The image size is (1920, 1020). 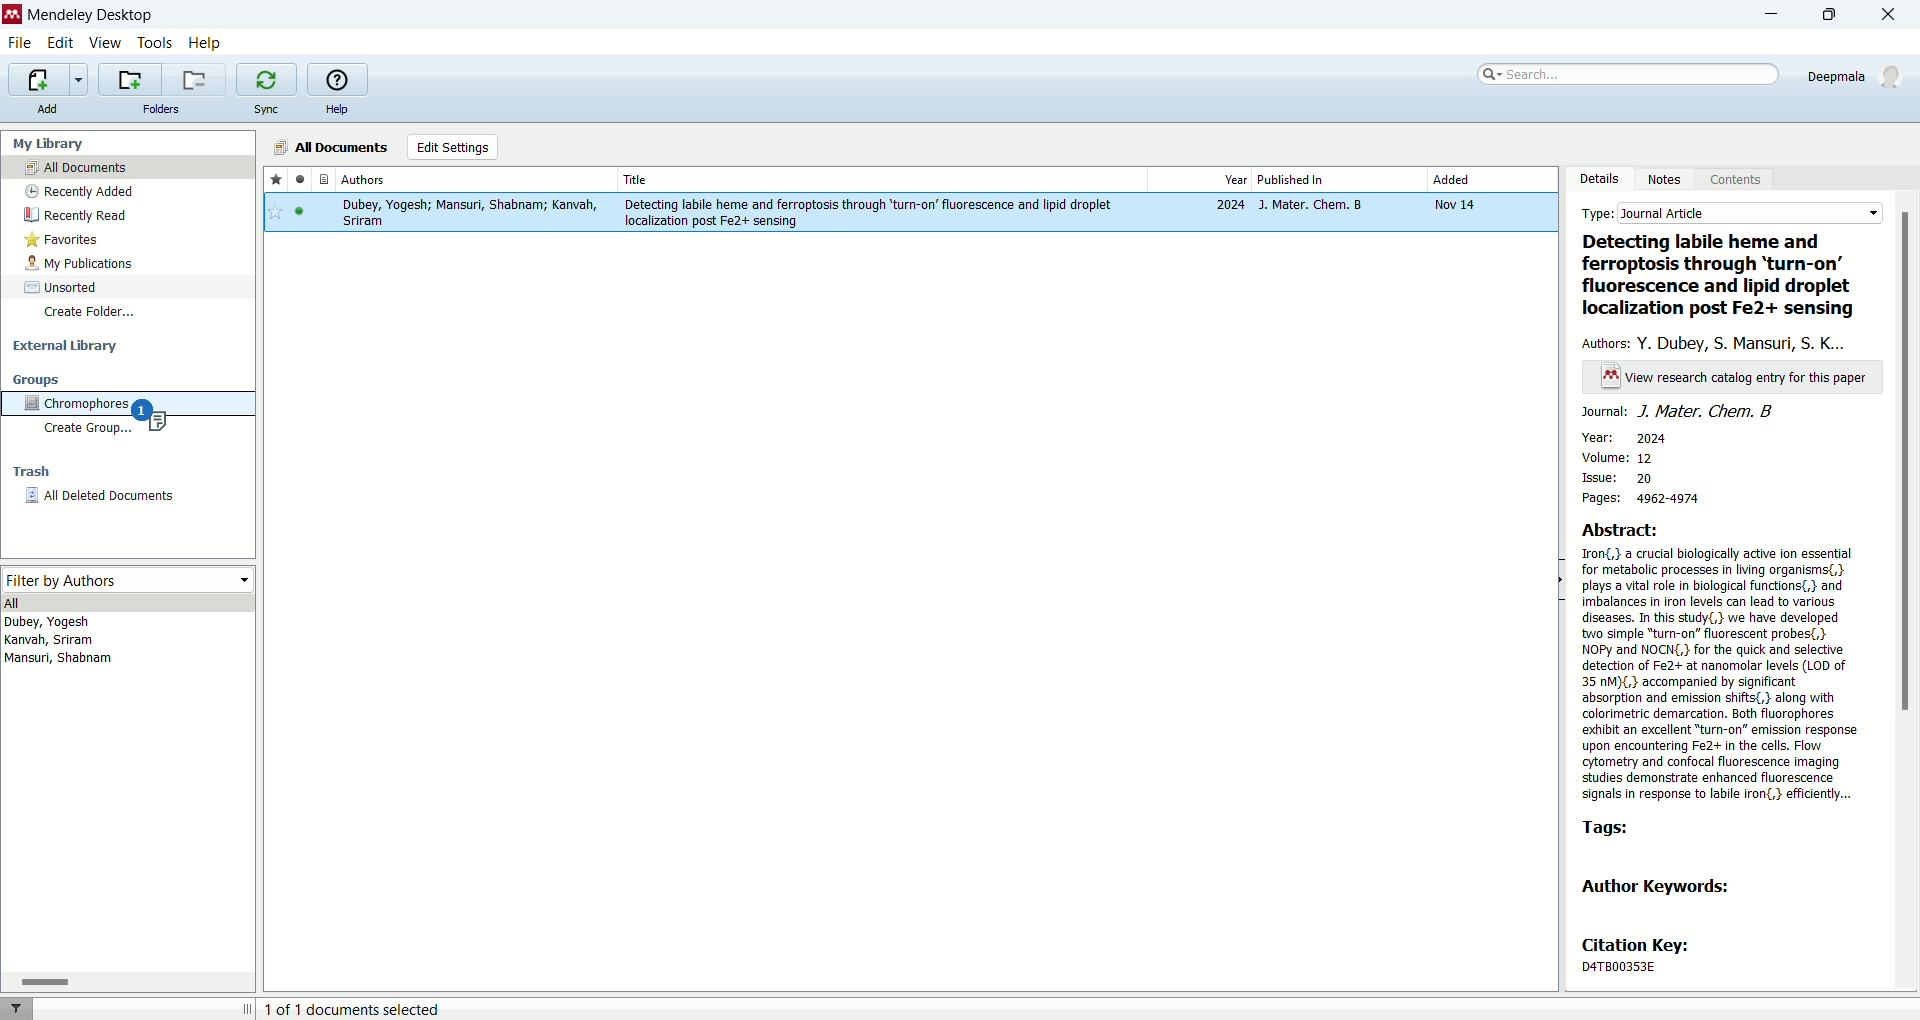 I want to click on research paper, so click(x=912, y=218).